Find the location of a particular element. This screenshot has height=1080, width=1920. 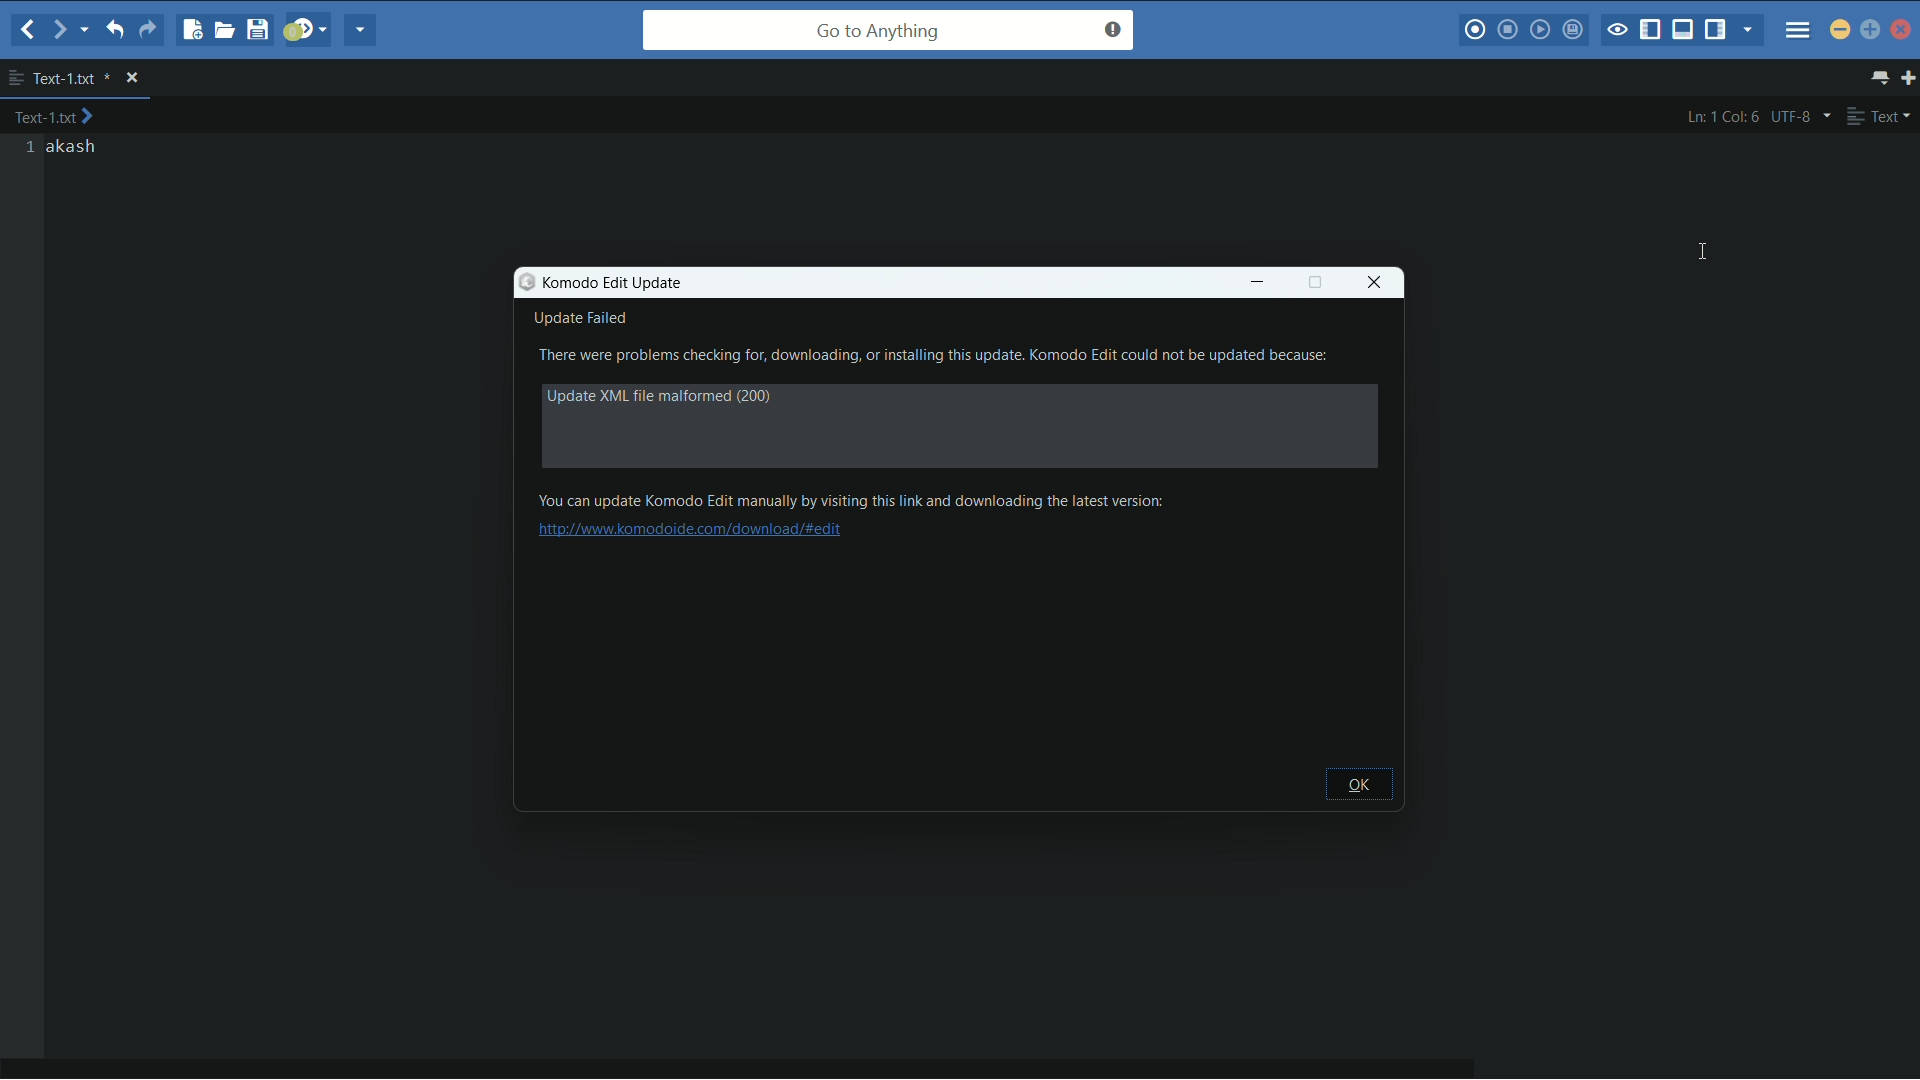

cursor position is located at coordinates (1723, 116).